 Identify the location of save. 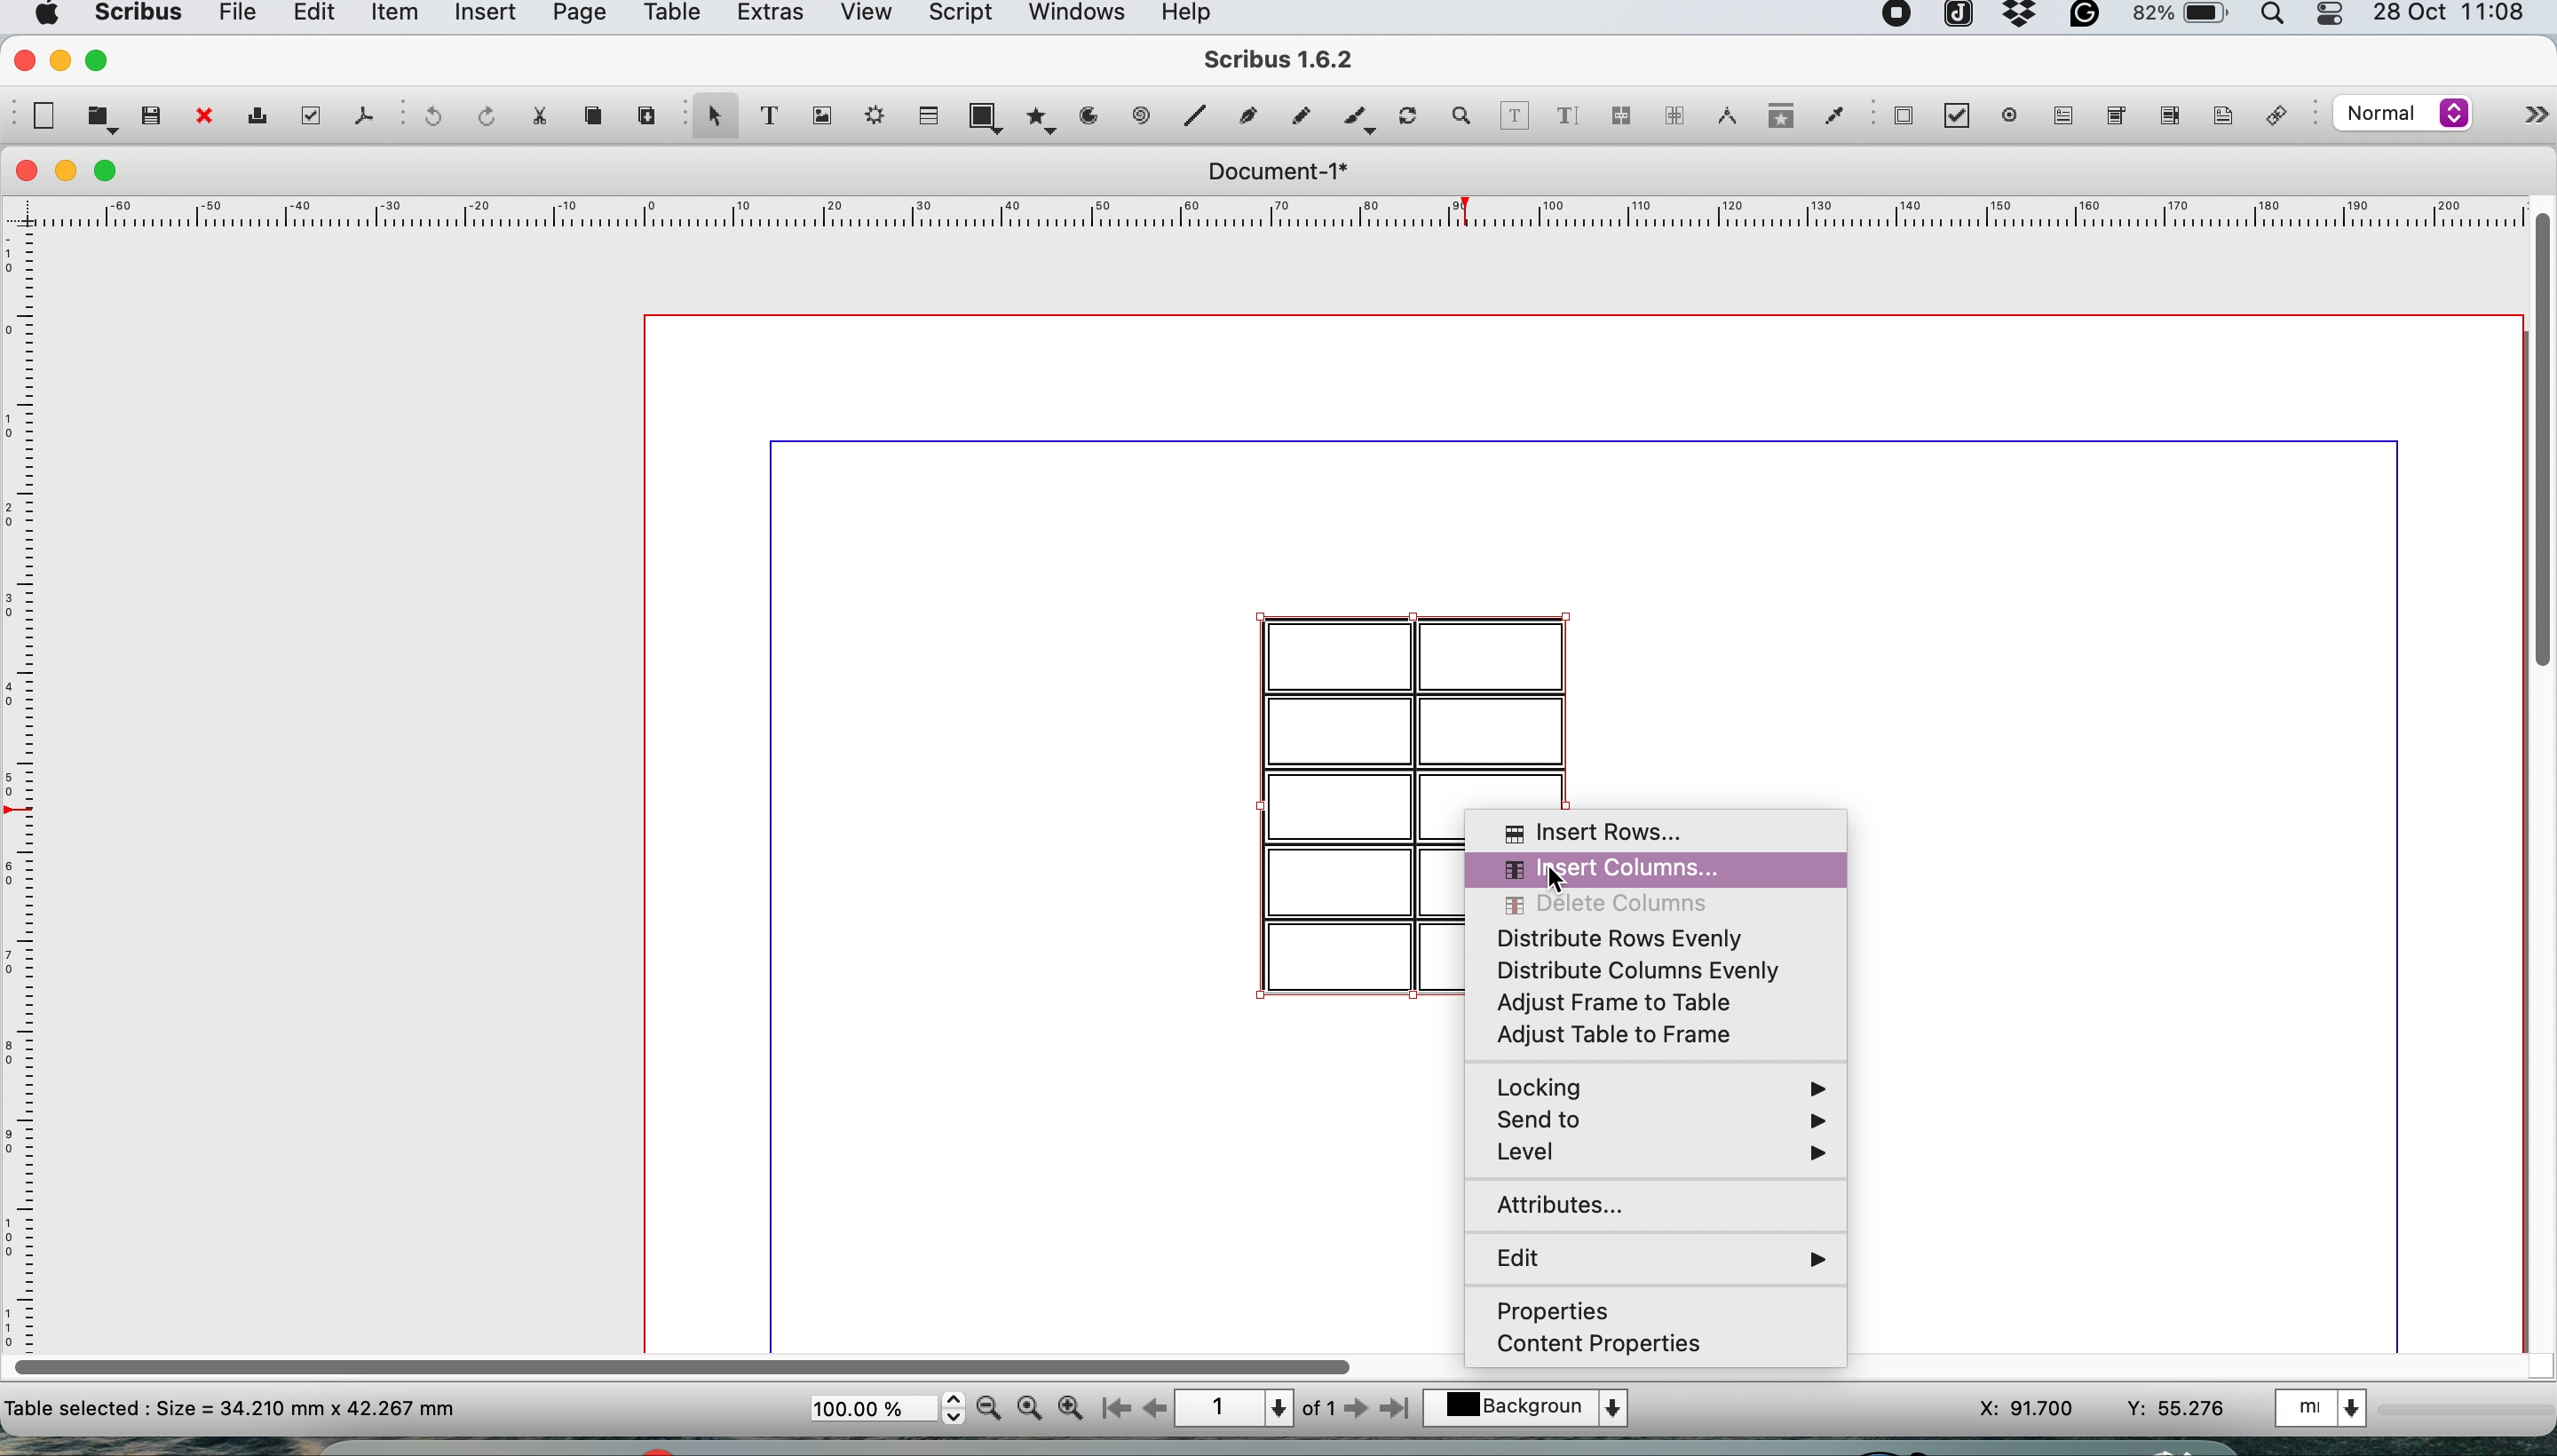
(153, 114).